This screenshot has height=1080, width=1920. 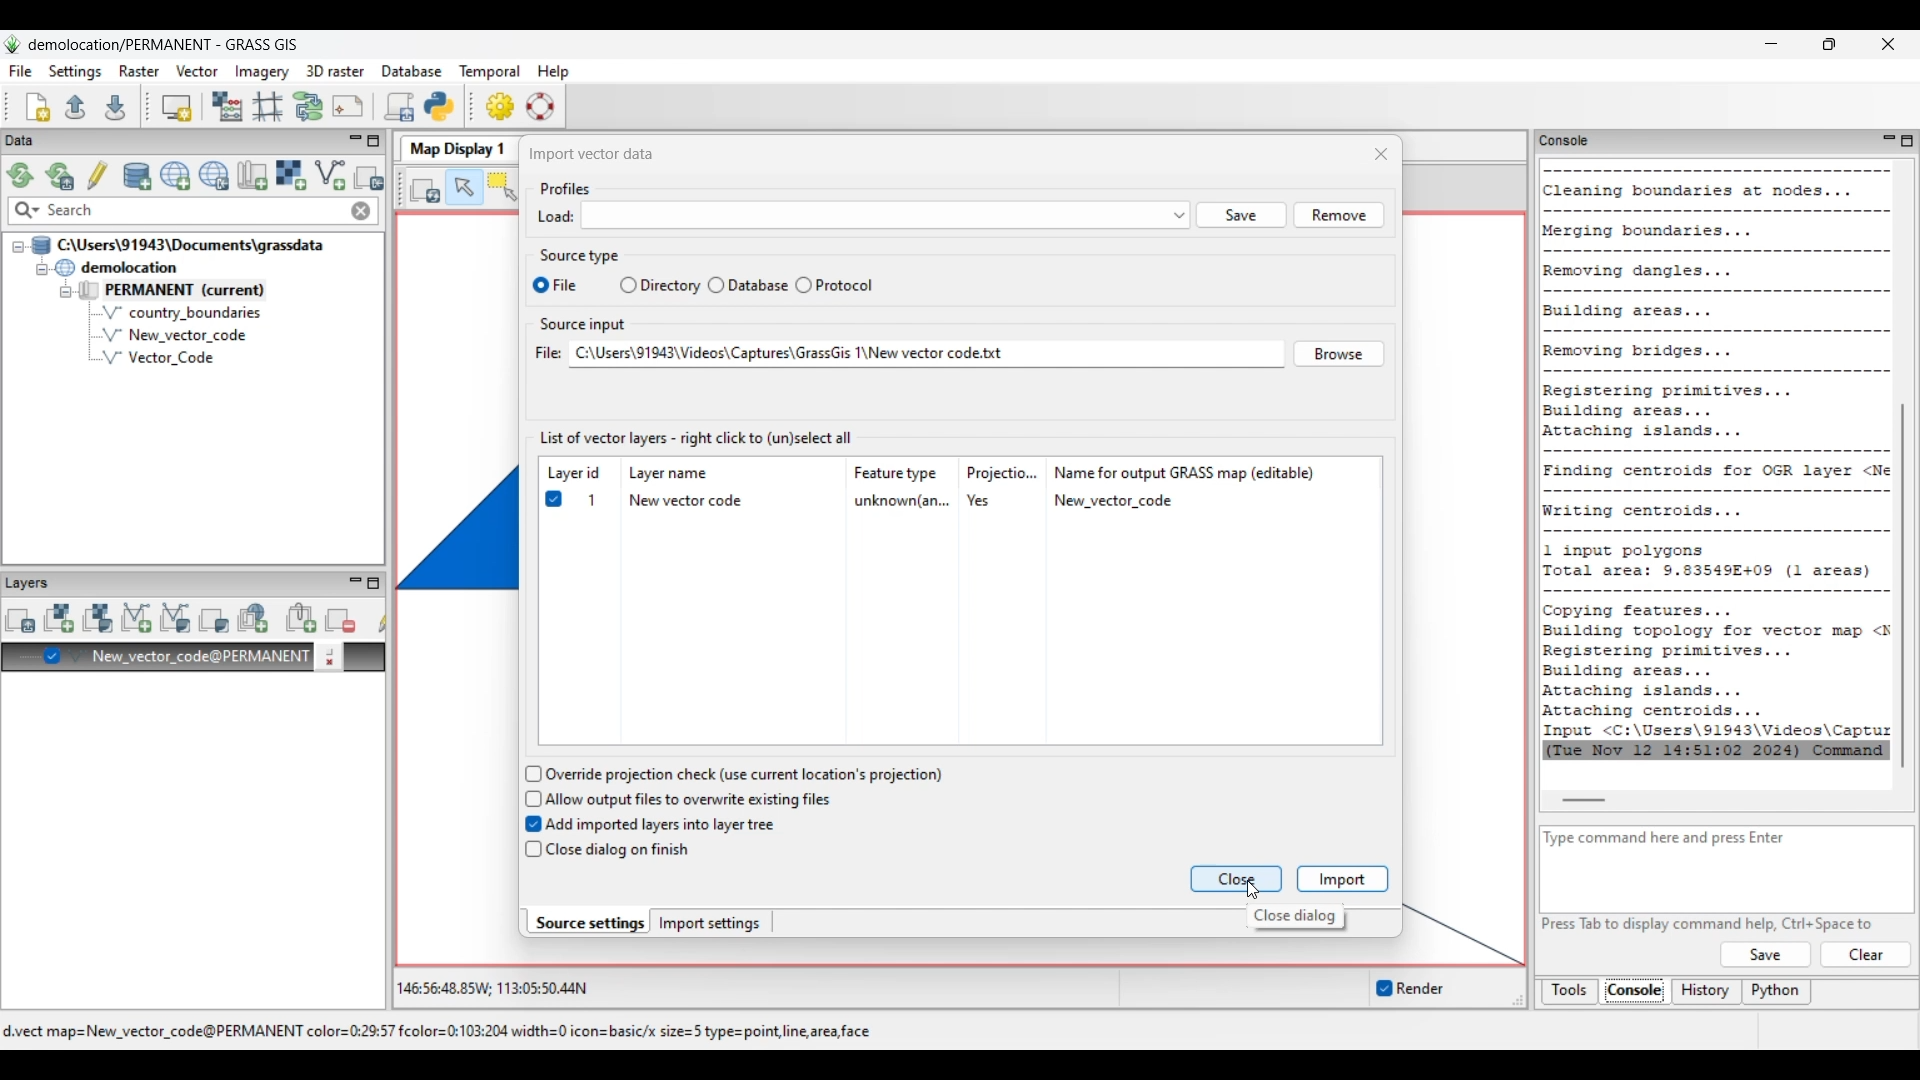 What do you see at coordinates (574, 474) in the screenshot?
I see `Layer id` at bounding box center [574, 474].